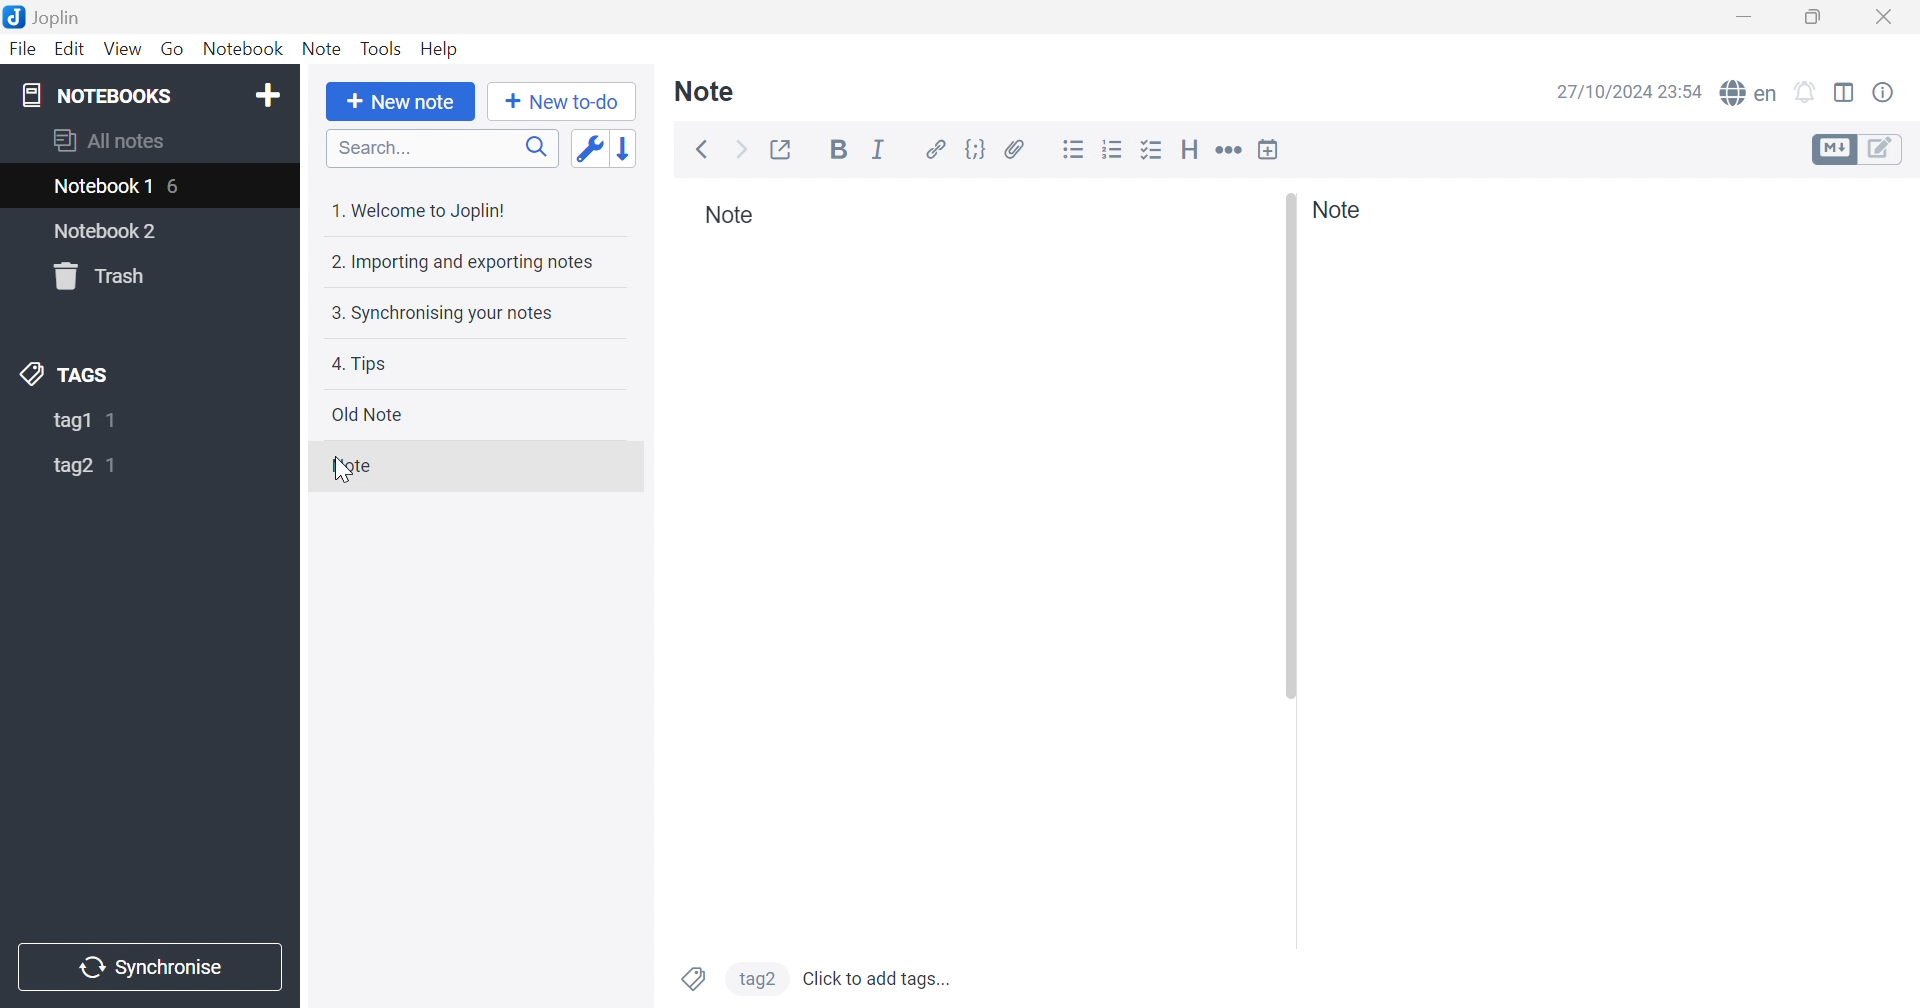 The height and width of the screenshot is (1008, 1920). Describe the element at coordinates (1269, 148) in the screenshot. I see `Insert time` at that location.